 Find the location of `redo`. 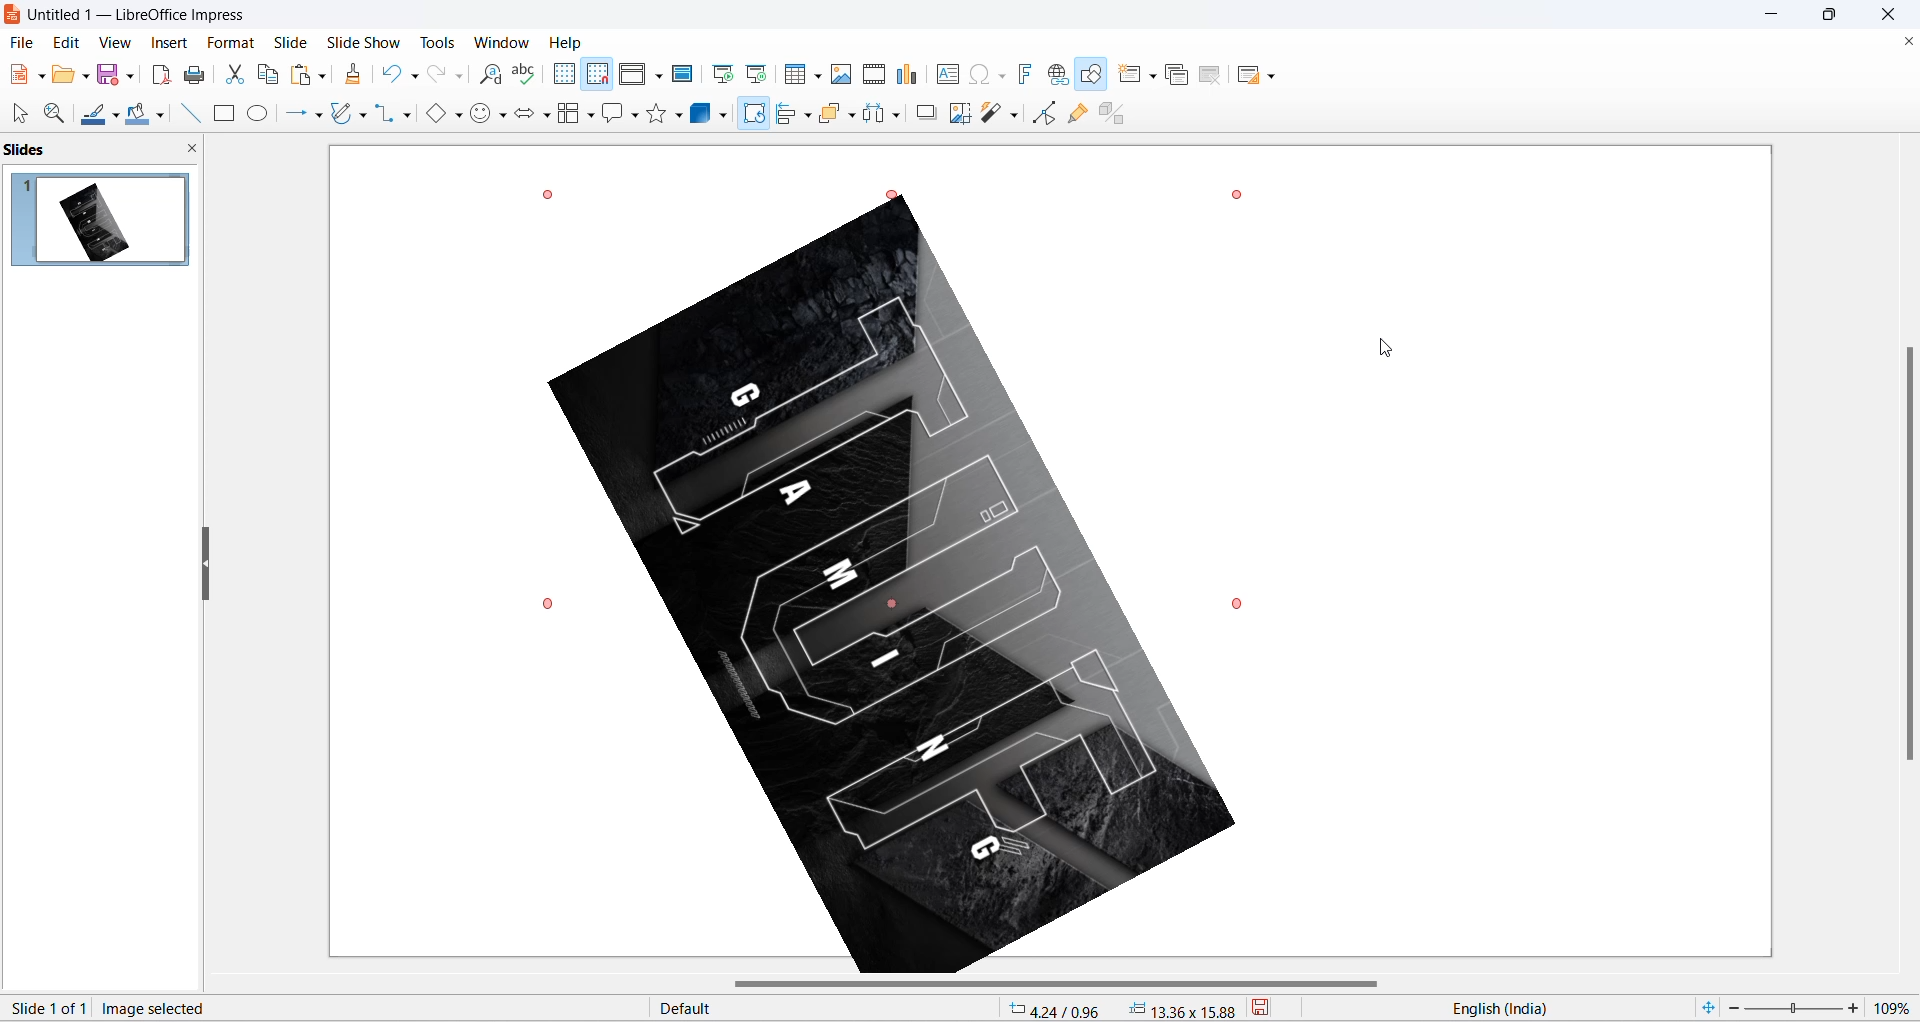

redo is located at coordinates (437, 75).